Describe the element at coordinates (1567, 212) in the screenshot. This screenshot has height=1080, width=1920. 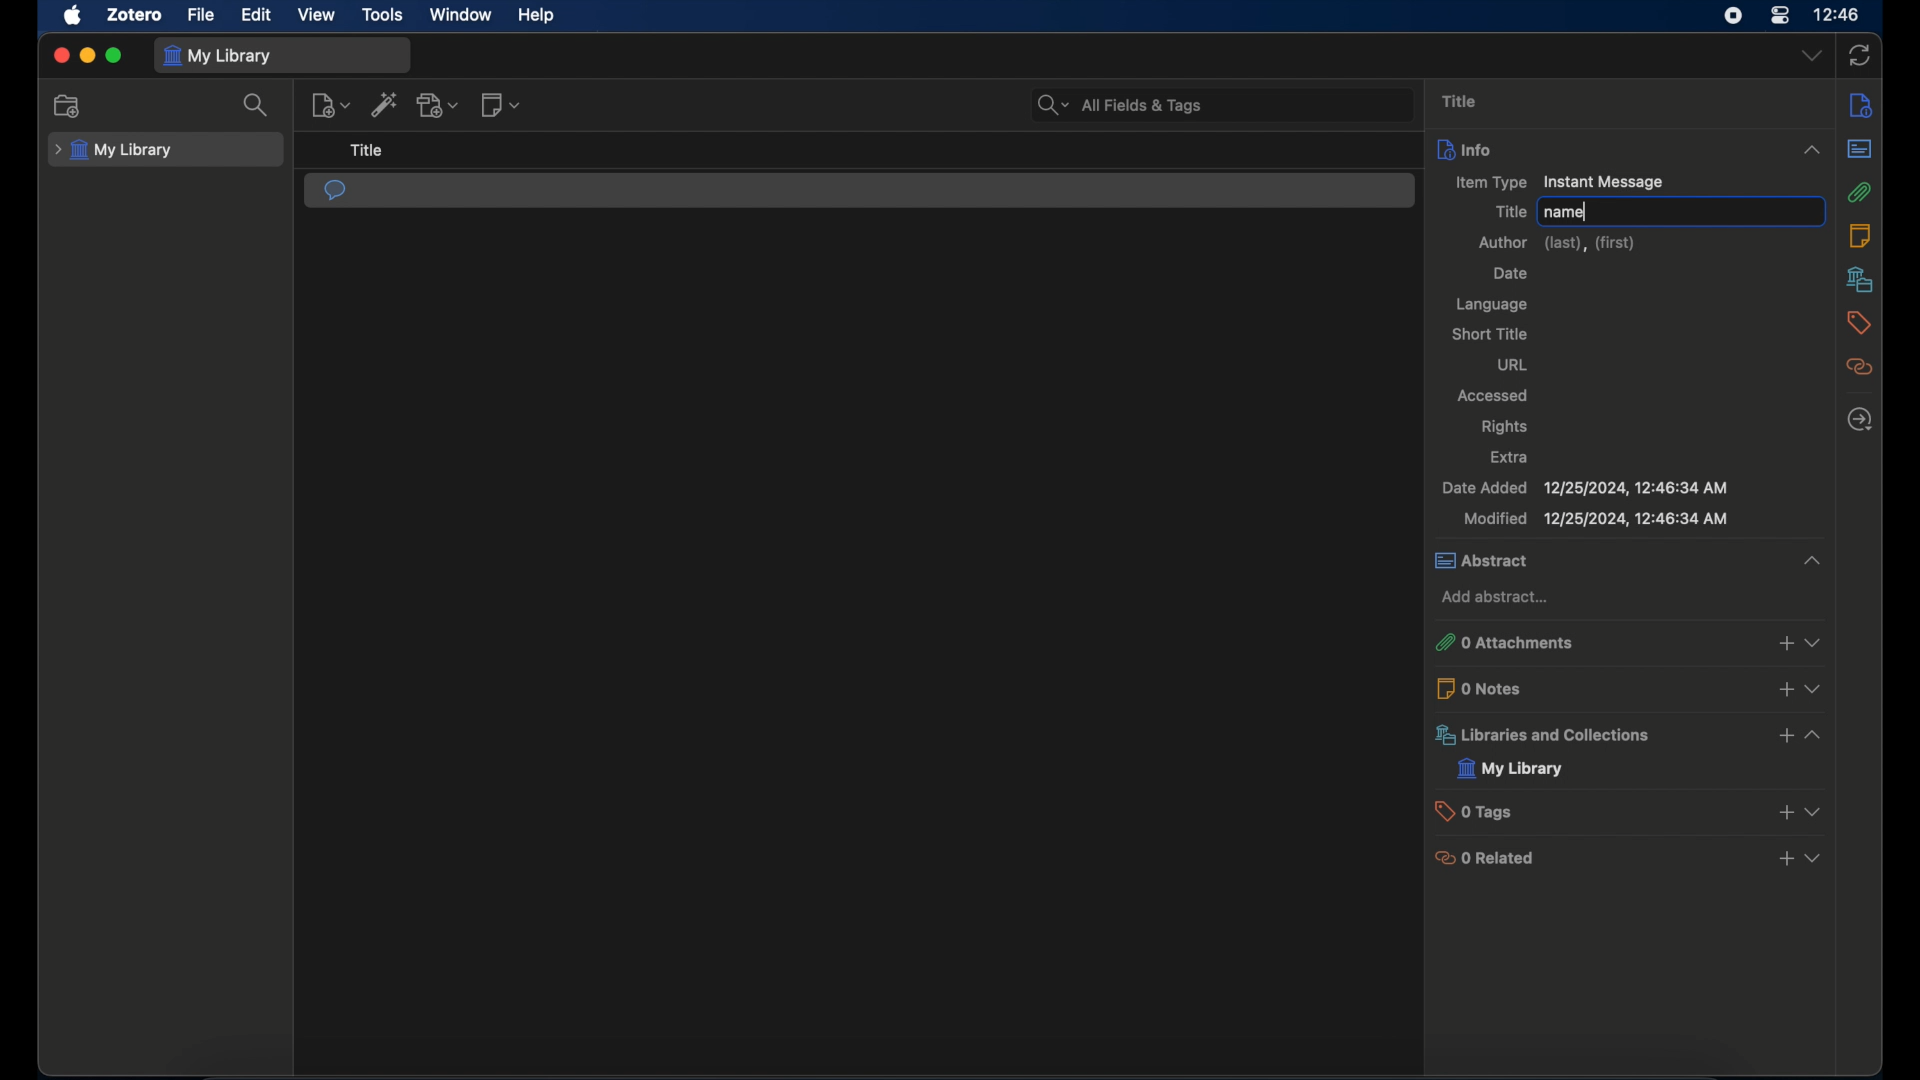
I see `name` at that location.